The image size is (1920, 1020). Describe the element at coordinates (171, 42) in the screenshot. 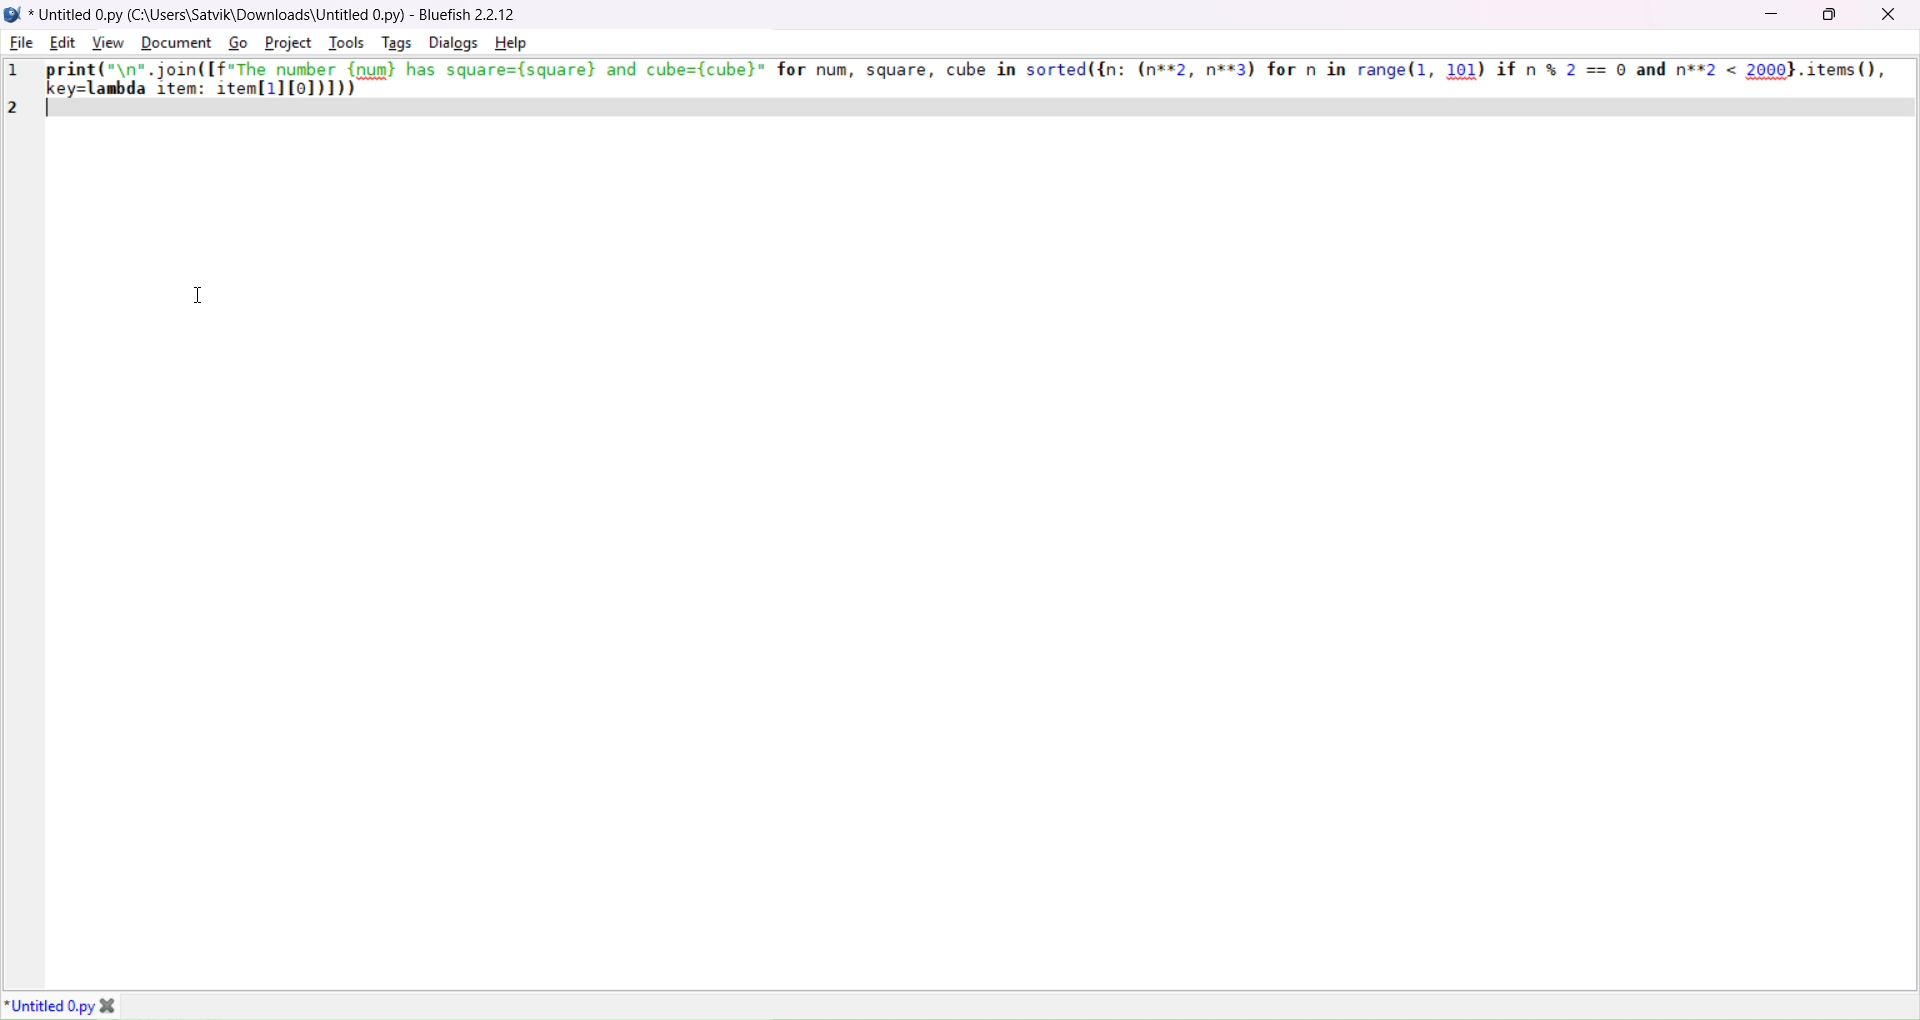

I see `document` at that location.